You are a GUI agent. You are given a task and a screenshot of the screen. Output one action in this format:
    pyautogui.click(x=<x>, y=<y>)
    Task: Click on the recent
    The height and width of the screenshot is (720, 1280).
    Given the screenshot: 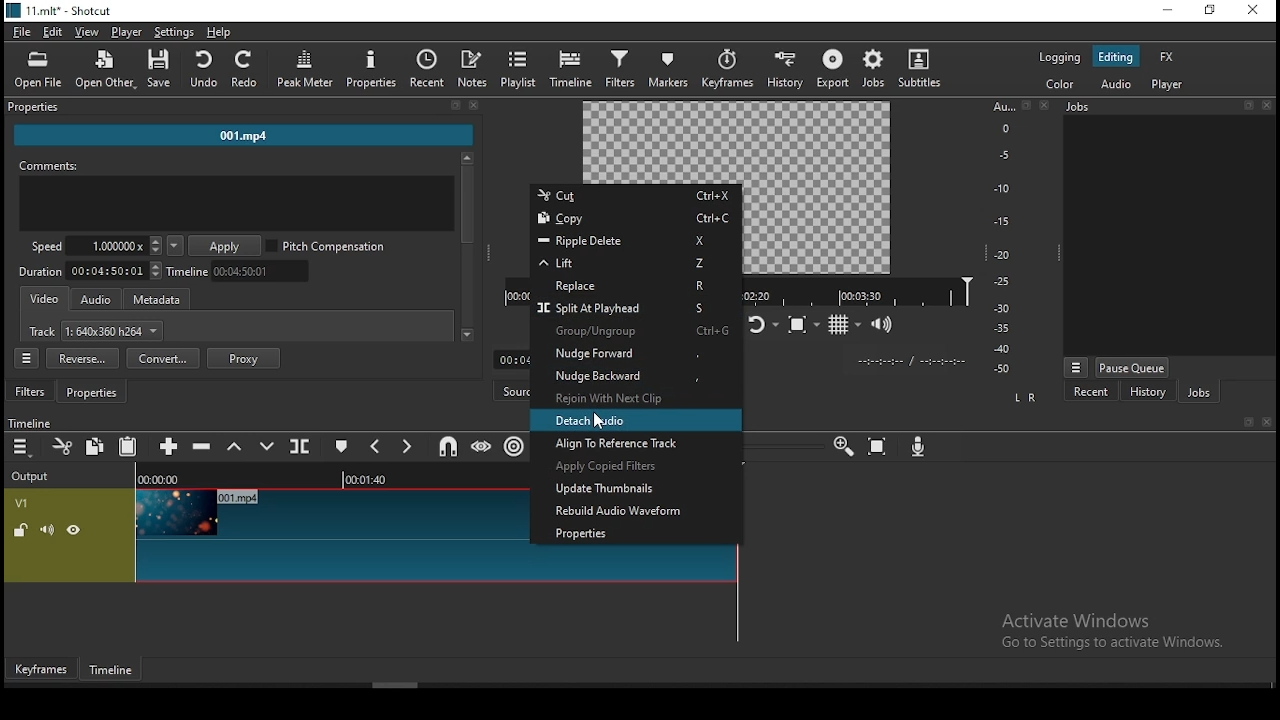 What is the action you would take?
    pyautogui.click(x=1091, y=394)
    